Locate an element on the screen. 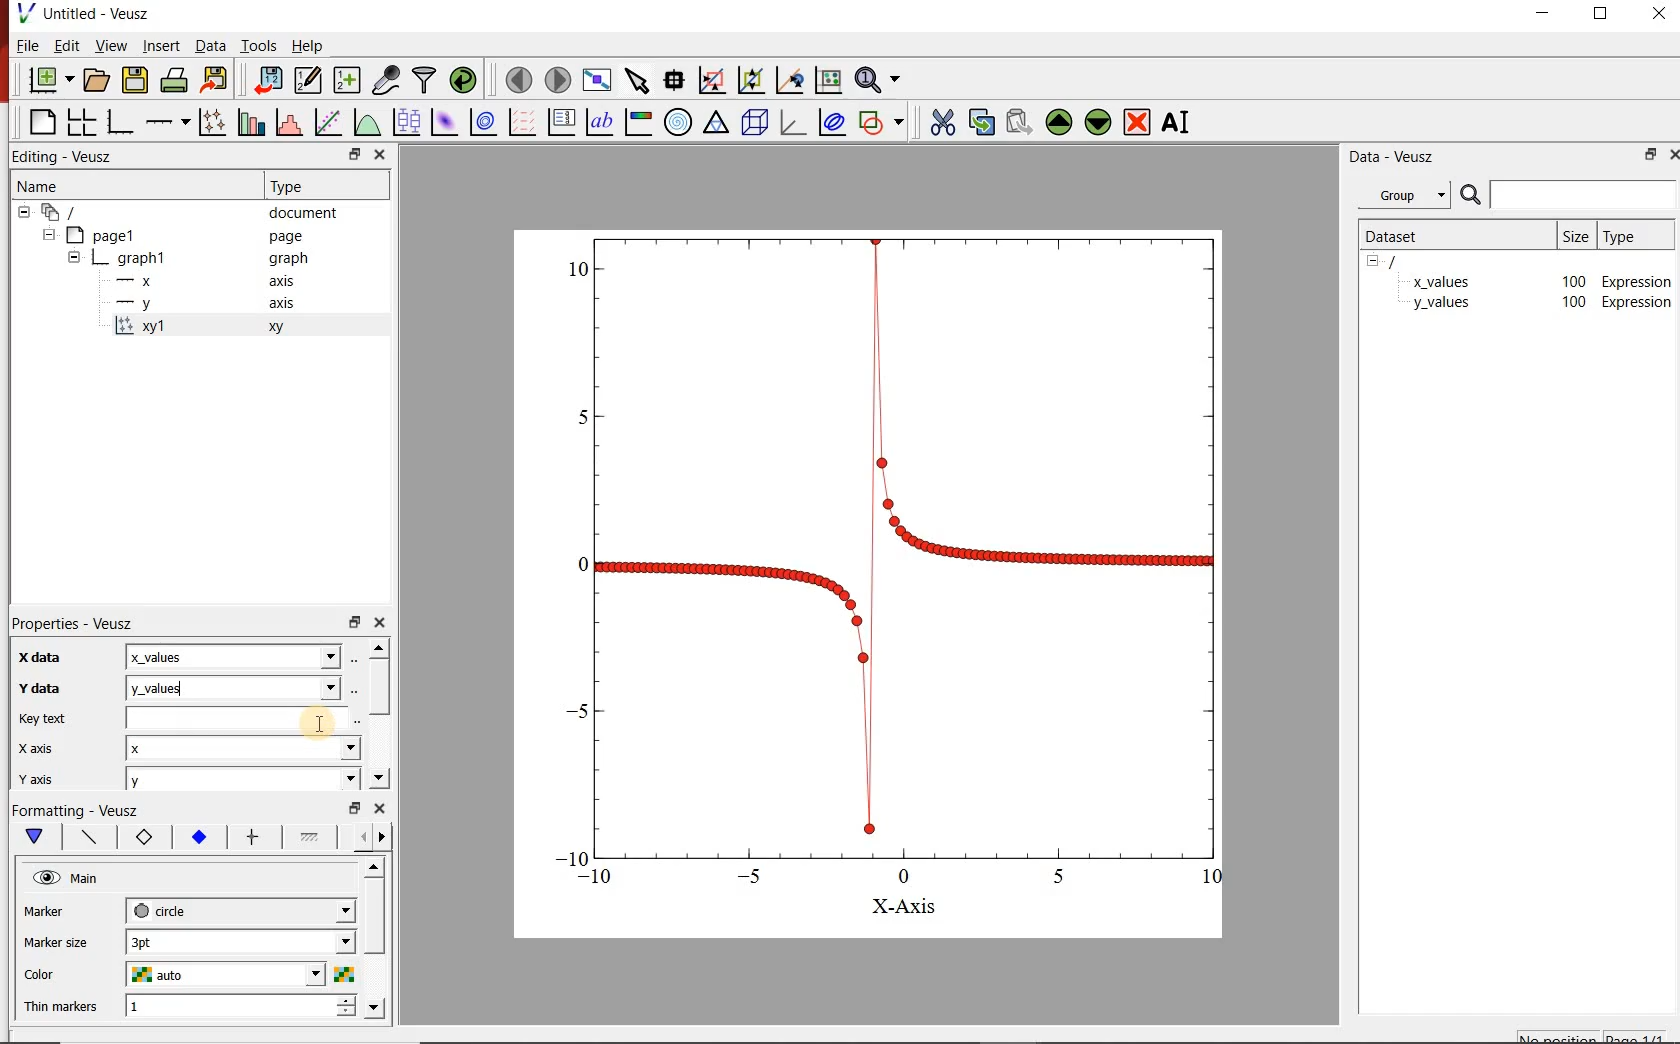 This screenshot has width=1680, height=1044. 100 is located at coordinates (1573, 280).